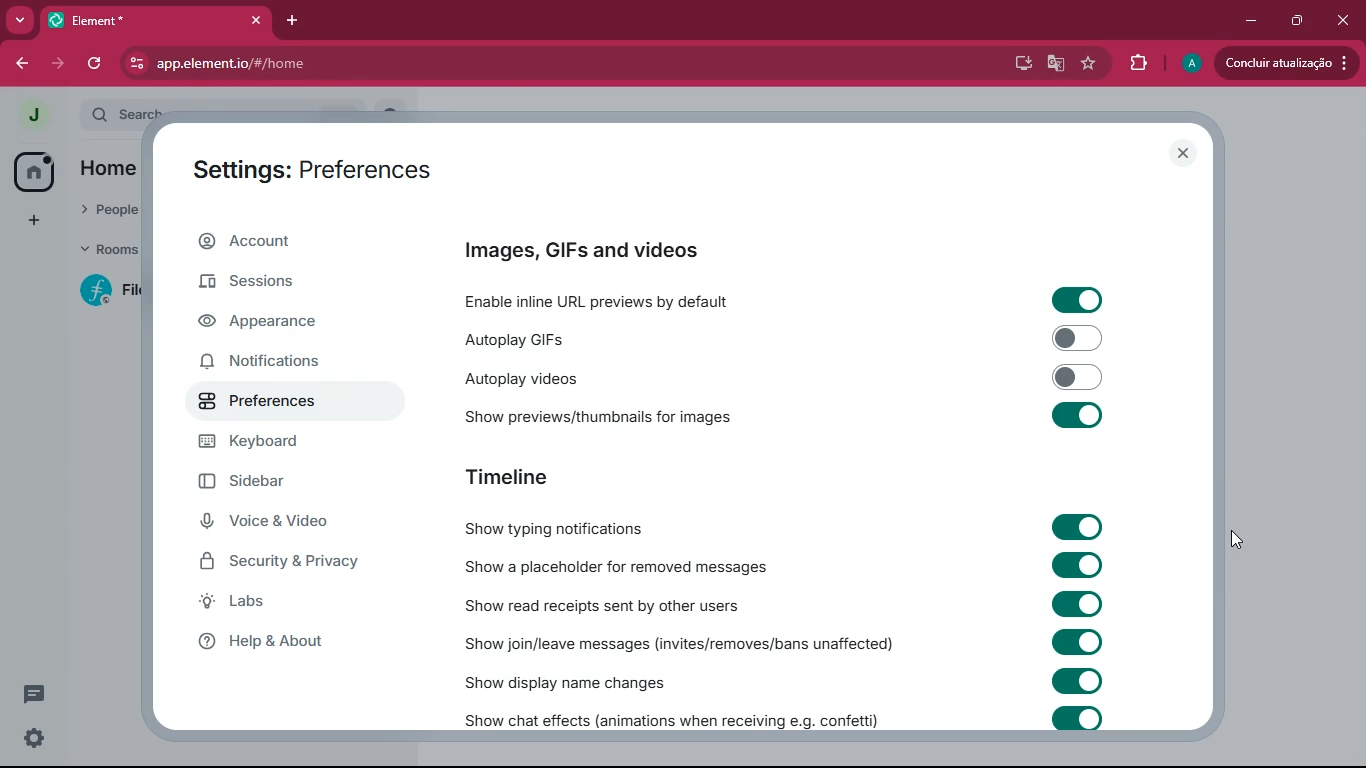 The width and height of the screenshot is (1366, 768). Describe the element at coordinates (1077, 603) in the screenshot. I see `toggle on/off` at that location.